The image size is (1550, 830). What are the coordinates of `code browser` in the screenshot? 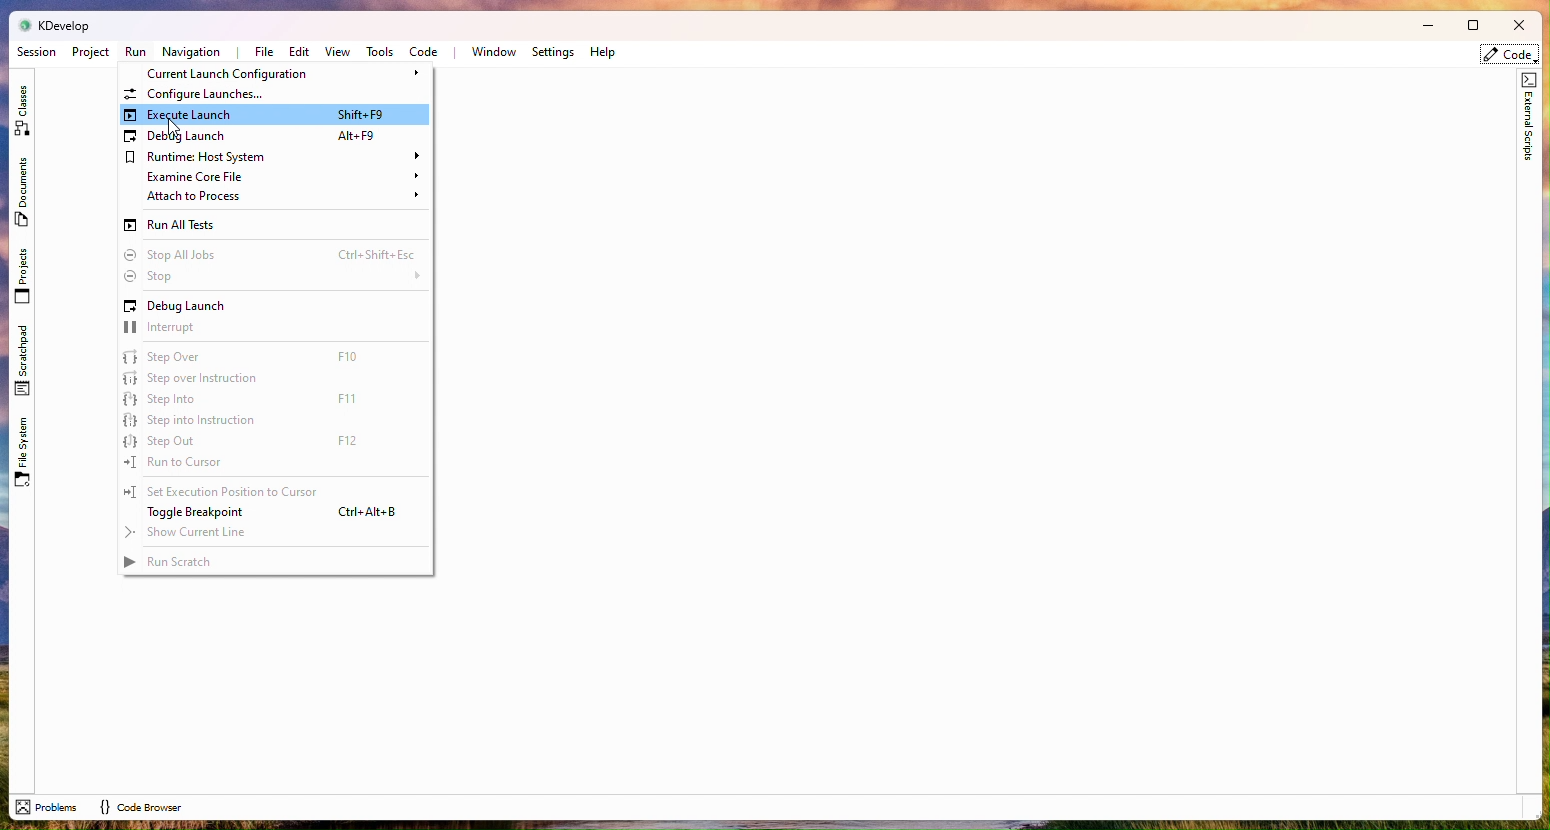 It's located at (141, 807).